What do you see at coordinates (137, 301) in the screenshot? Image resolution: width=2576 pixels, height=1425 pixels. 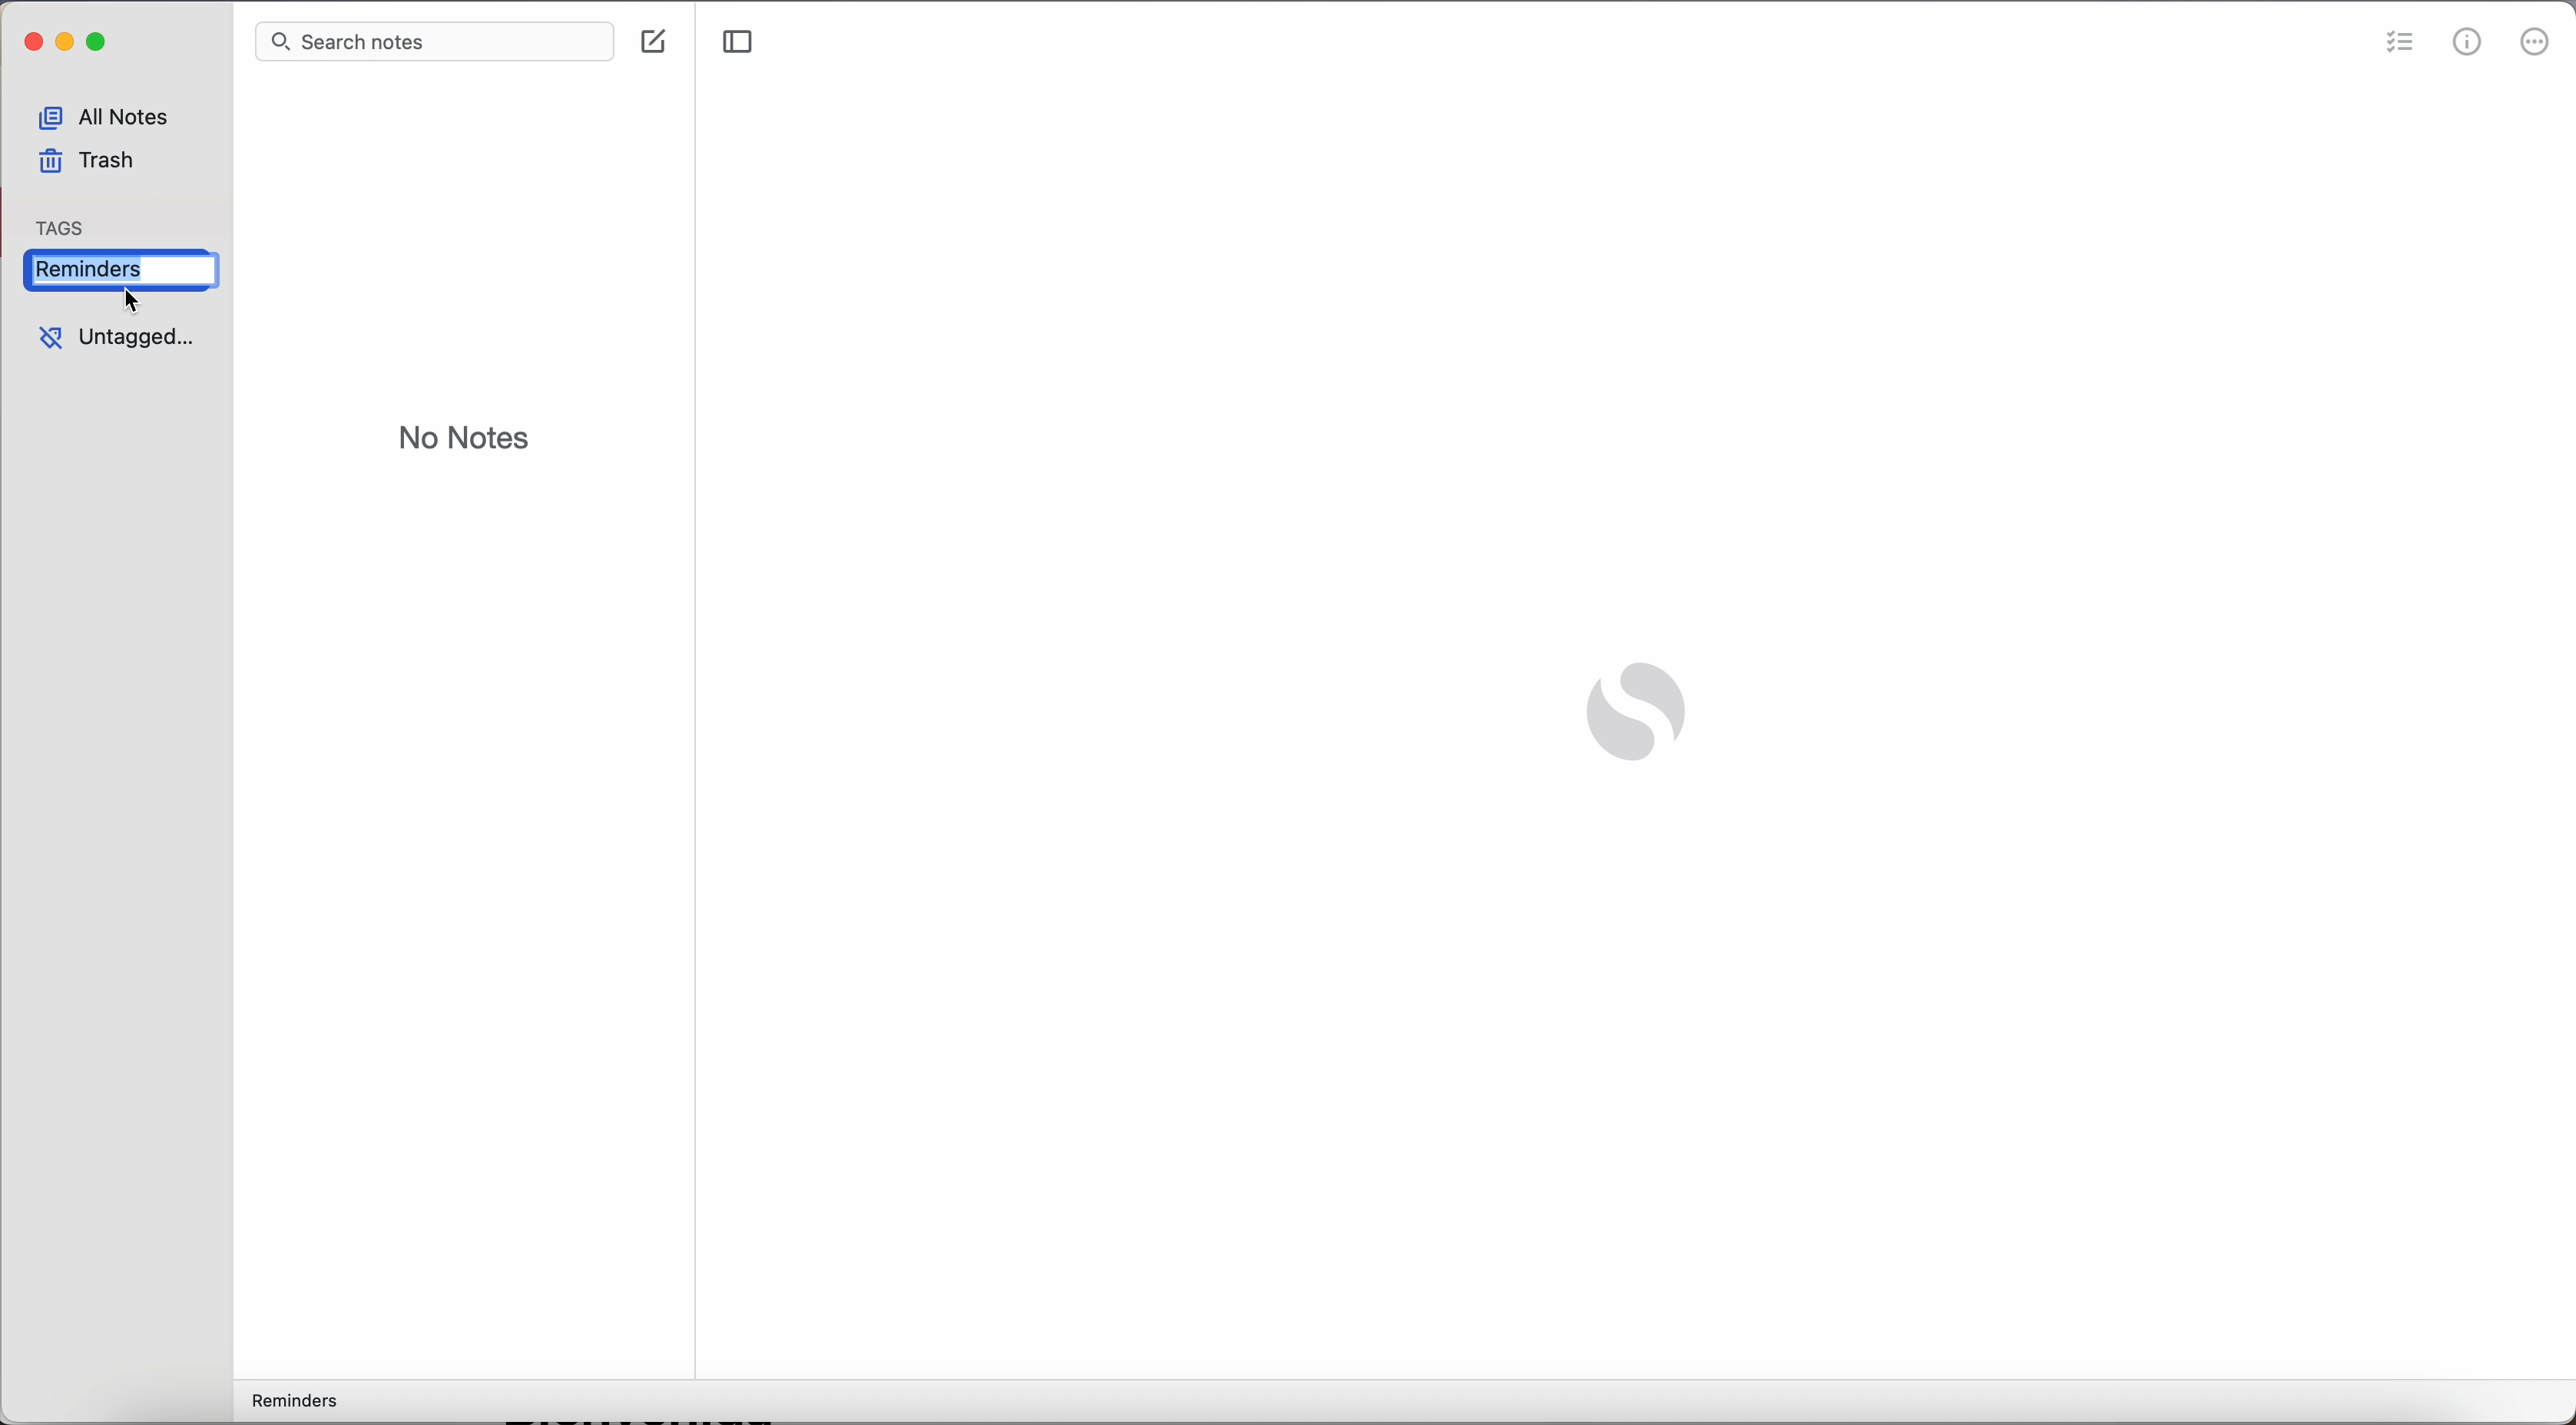 I see `cursor` at bounding box center [137, 301].